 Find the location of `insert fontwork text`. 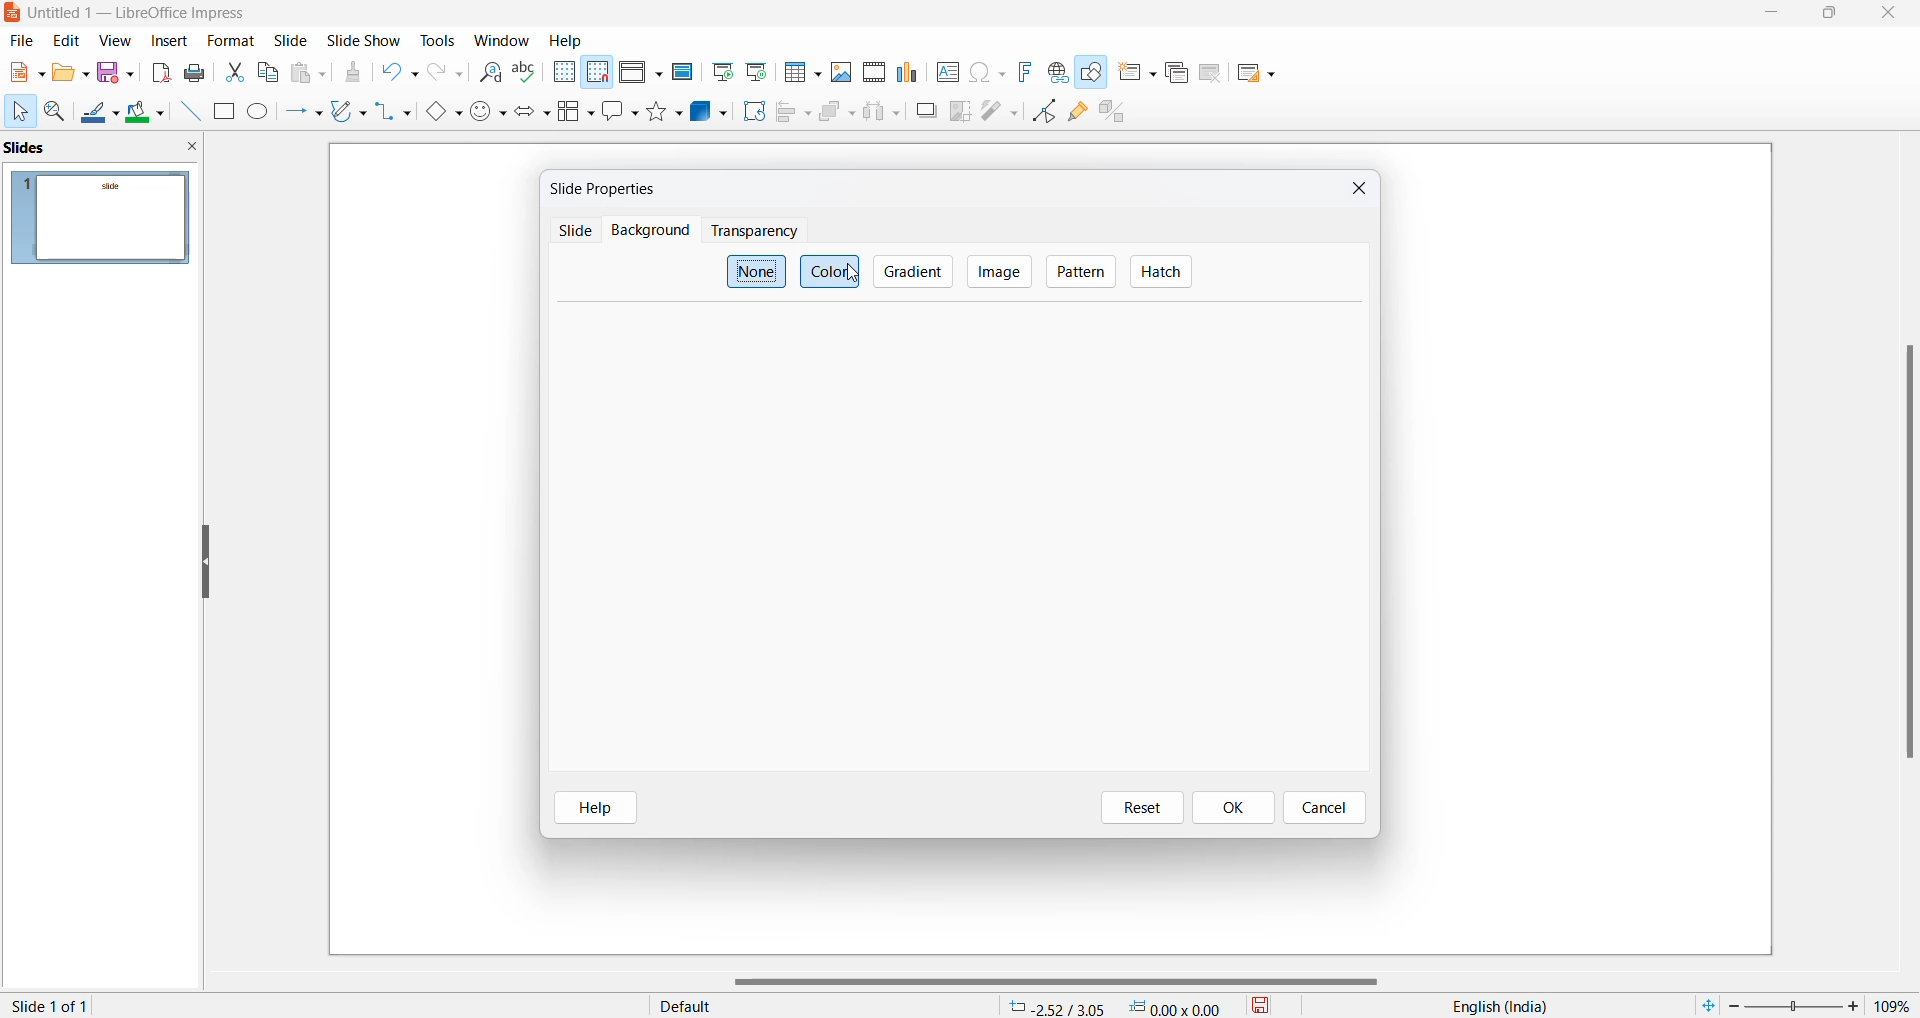

insert fontwork text is located at coordinates (1024, 71).